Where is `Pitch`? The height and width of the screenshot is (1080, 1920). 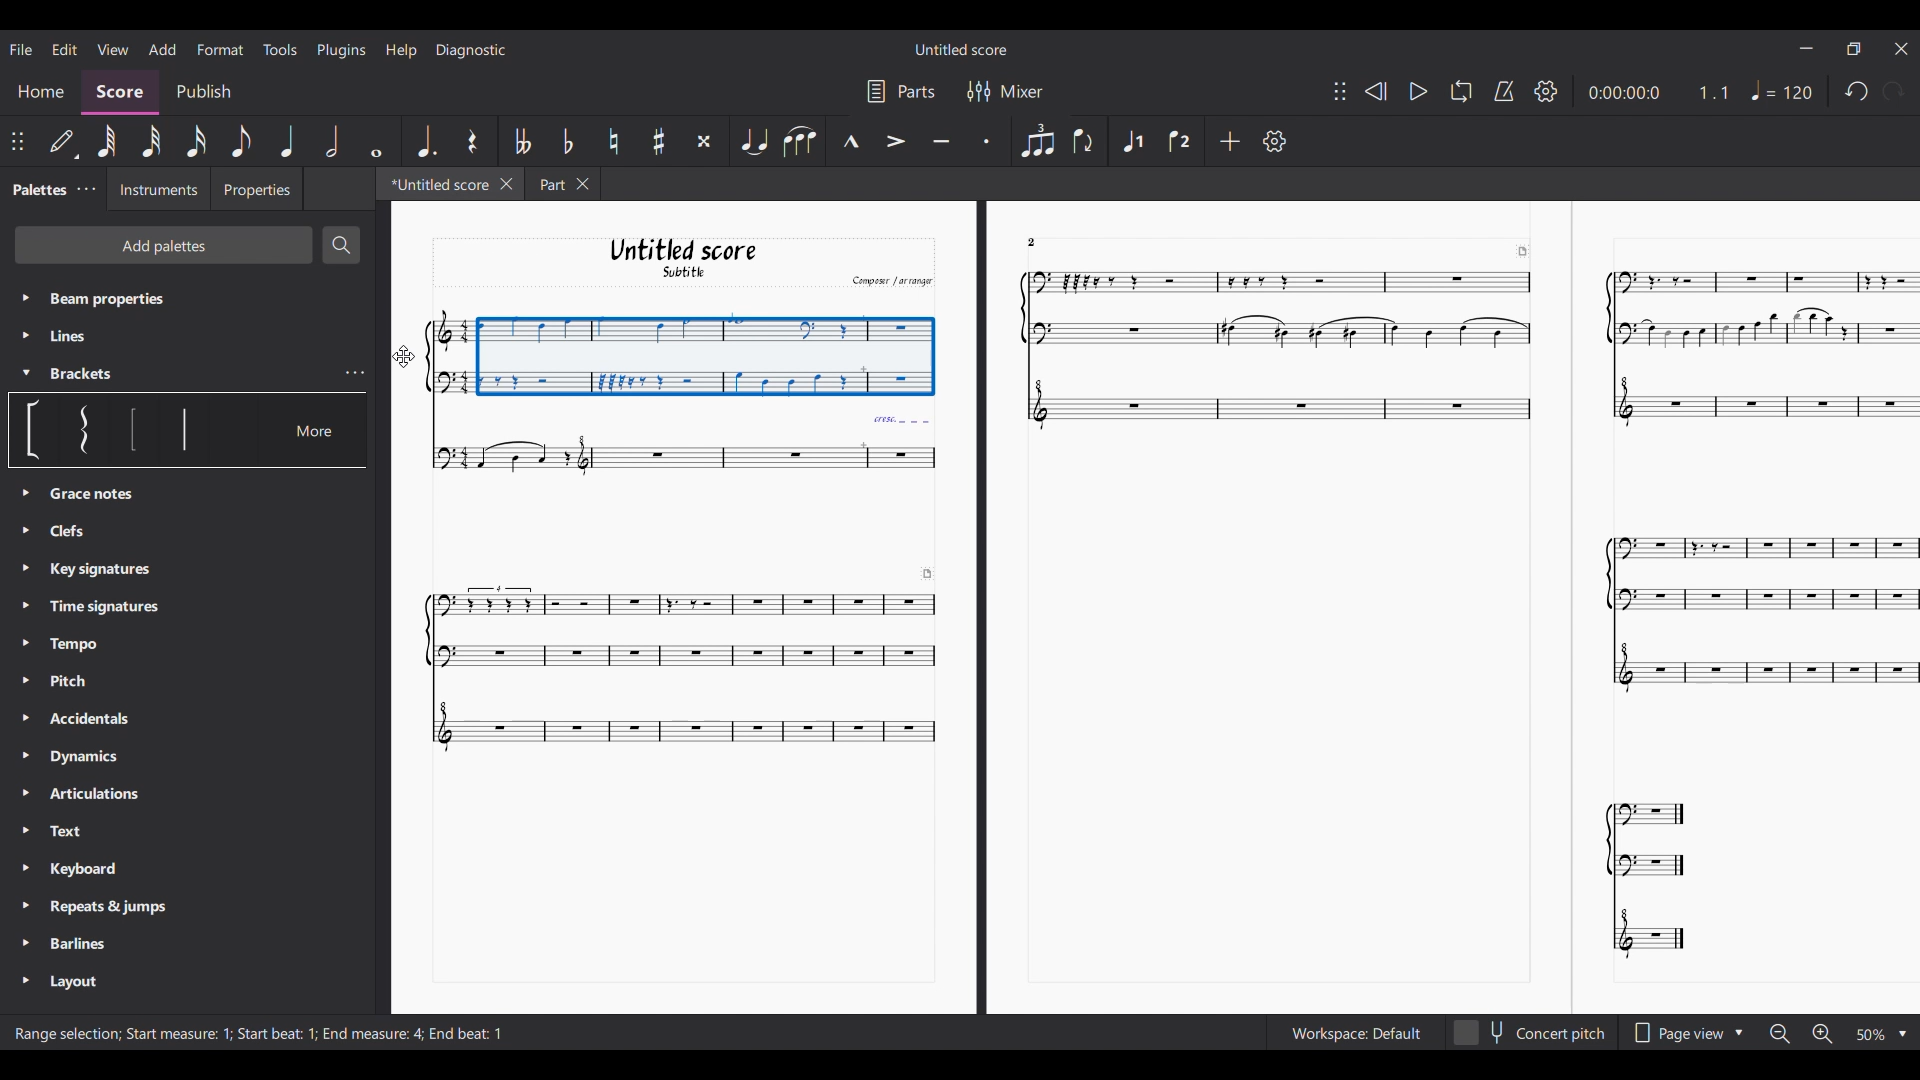
Pitch is located at coordinates (81, 683).